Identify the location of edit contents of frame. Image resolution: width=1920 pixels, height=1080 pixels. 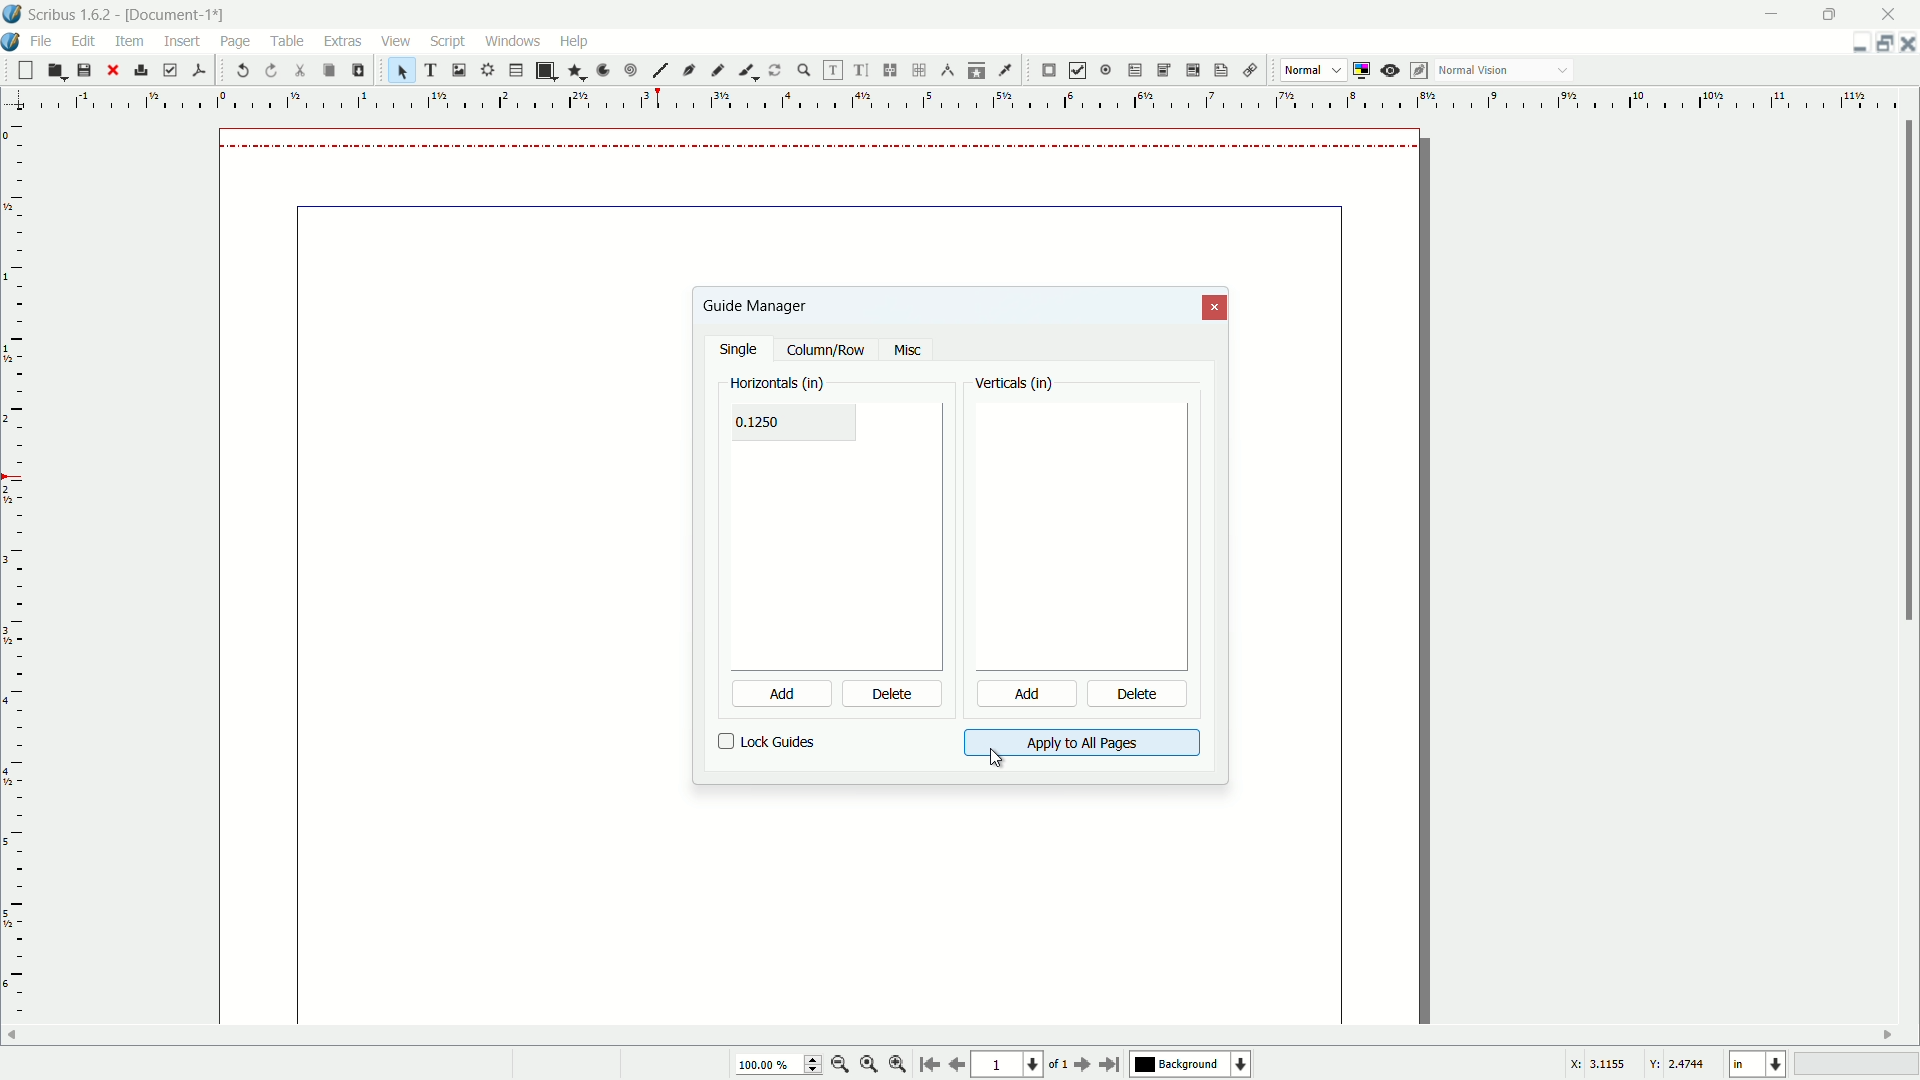
(830, 70).